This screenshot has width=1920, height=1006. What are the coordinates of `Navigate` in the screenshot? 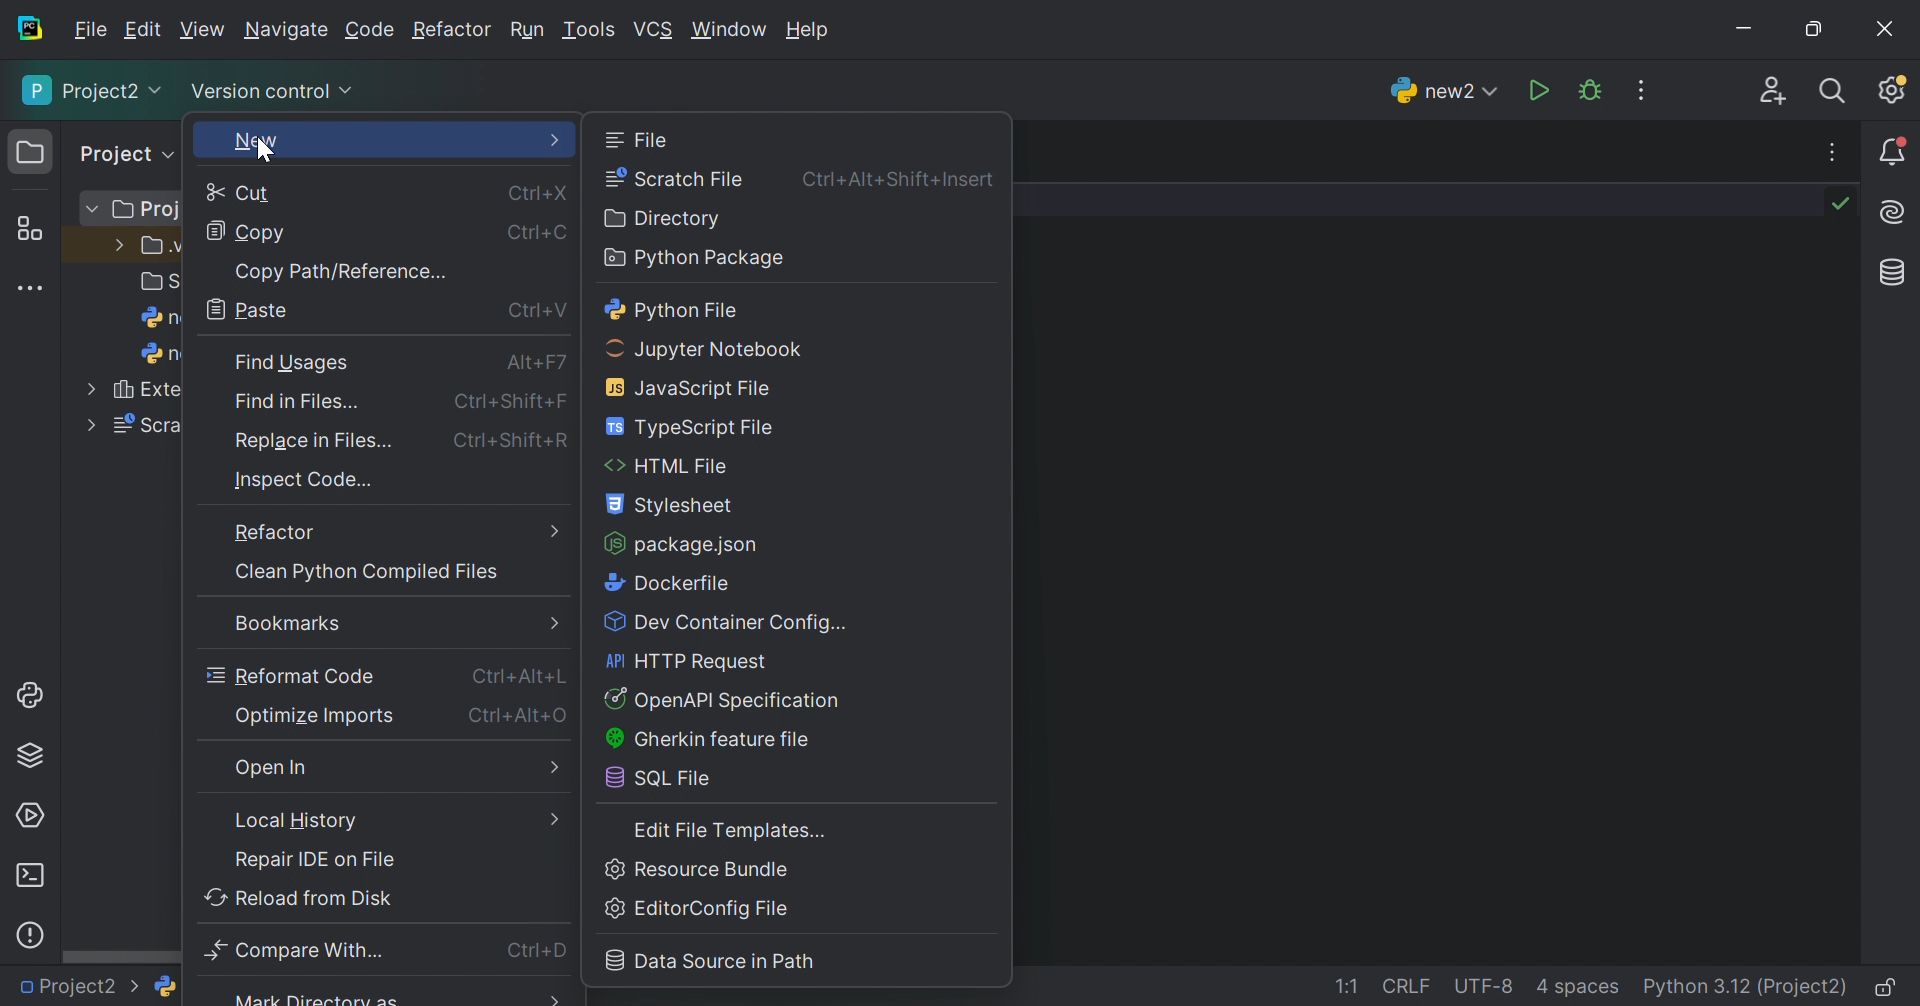 It's located at (286, 29).